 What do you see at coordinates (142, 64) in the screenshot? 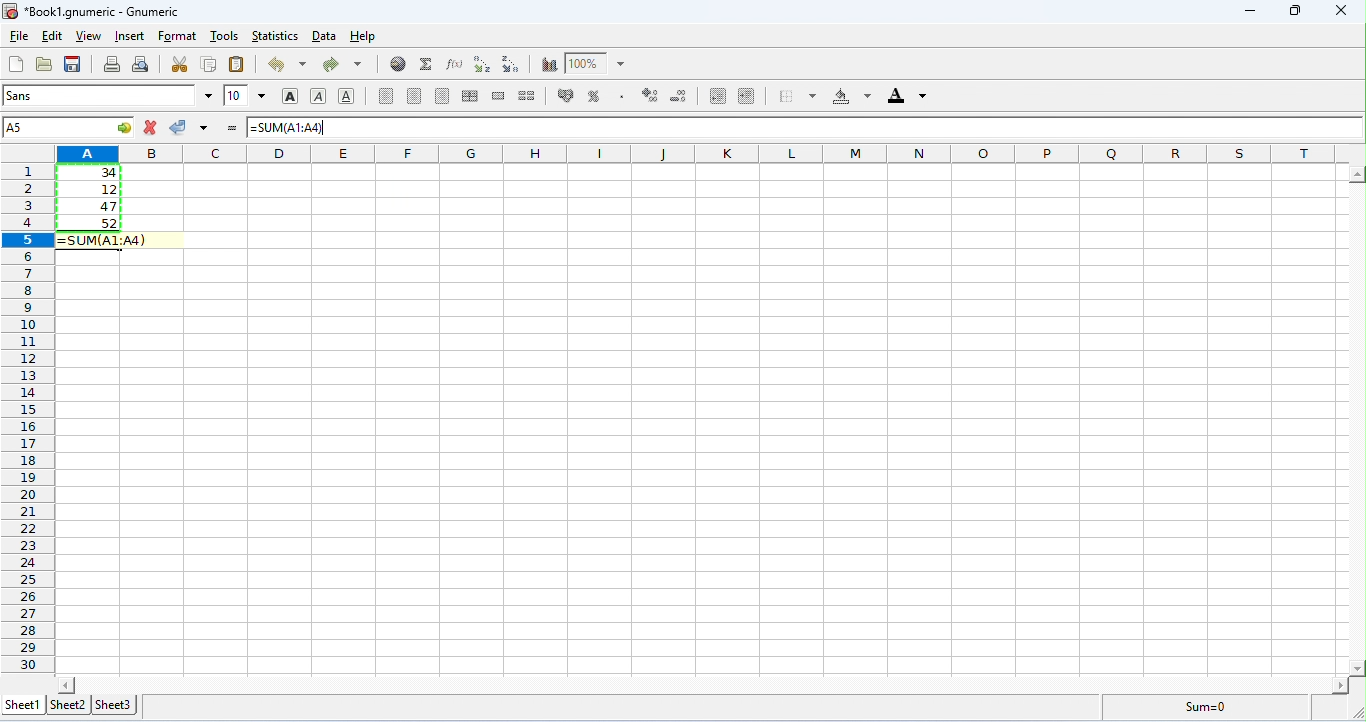
I see `print preview` at bounding box center [142, 64].